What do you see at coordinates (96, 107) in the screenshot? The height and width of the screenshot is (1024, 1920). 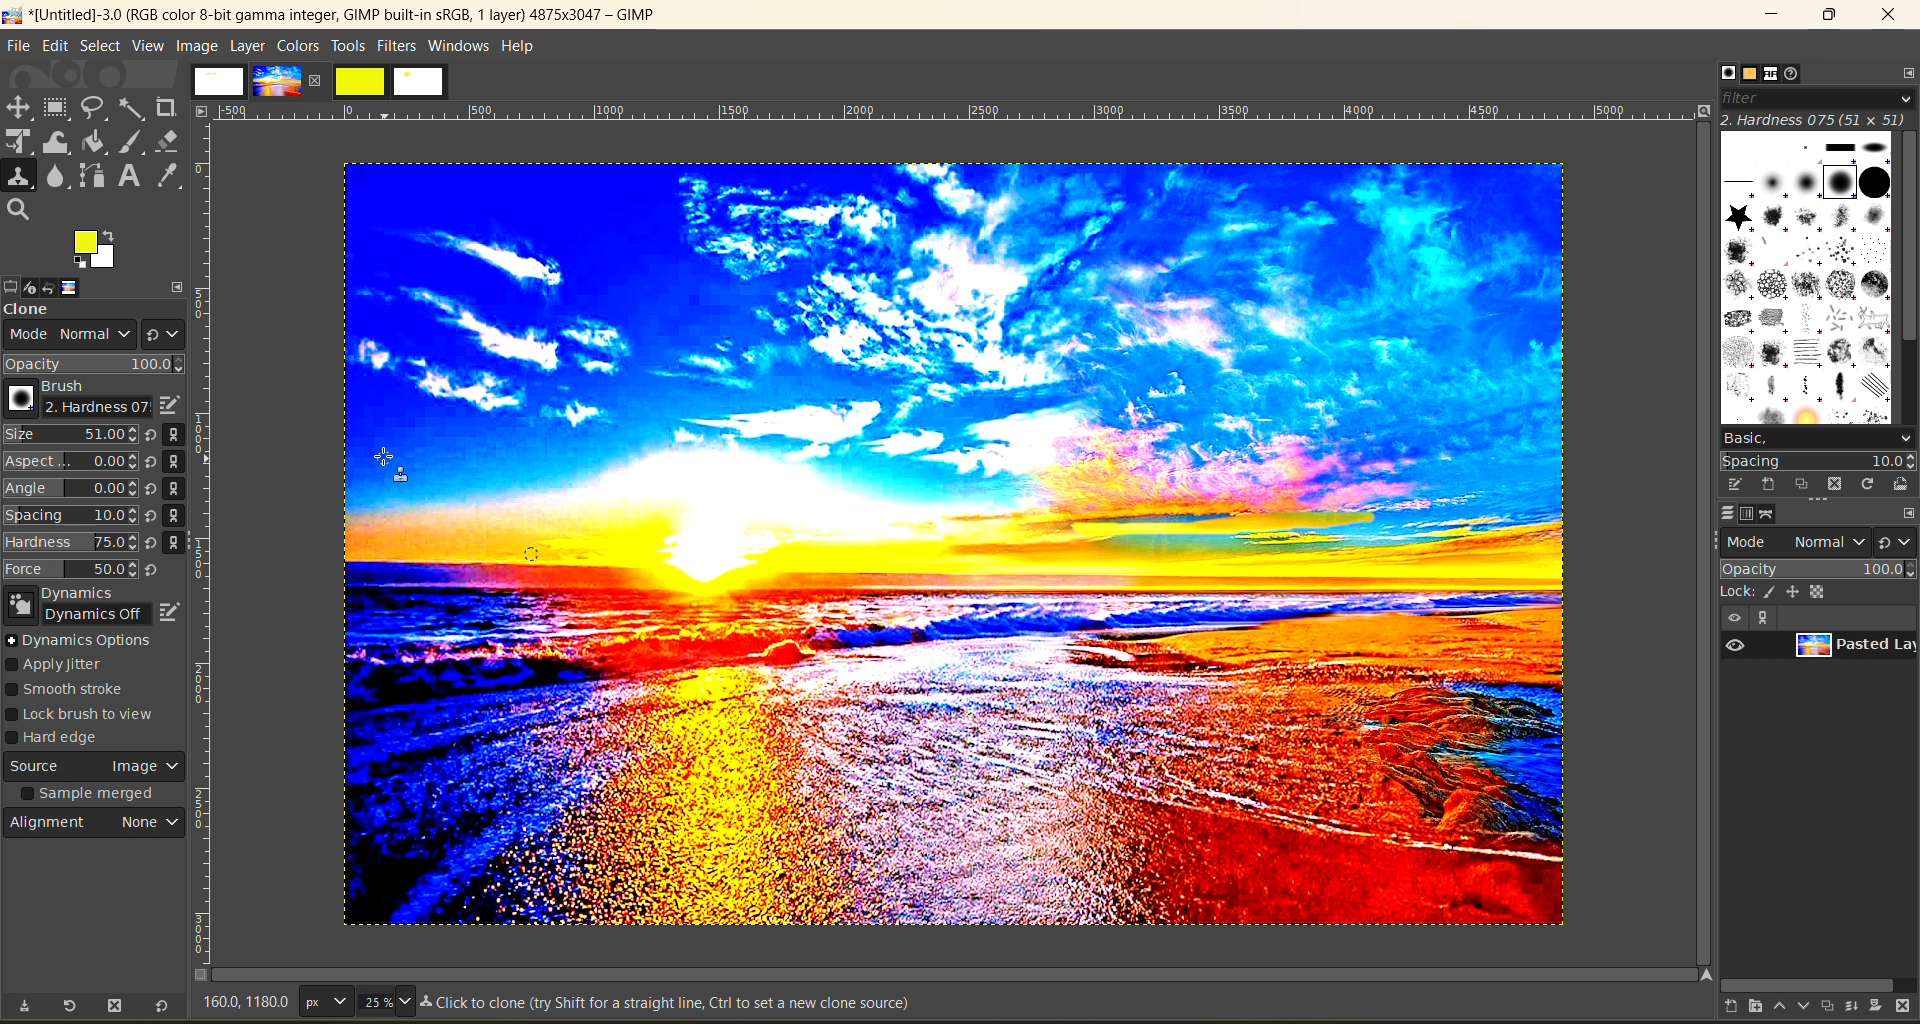 I see `free select tool` at bounding box center [96, 107].